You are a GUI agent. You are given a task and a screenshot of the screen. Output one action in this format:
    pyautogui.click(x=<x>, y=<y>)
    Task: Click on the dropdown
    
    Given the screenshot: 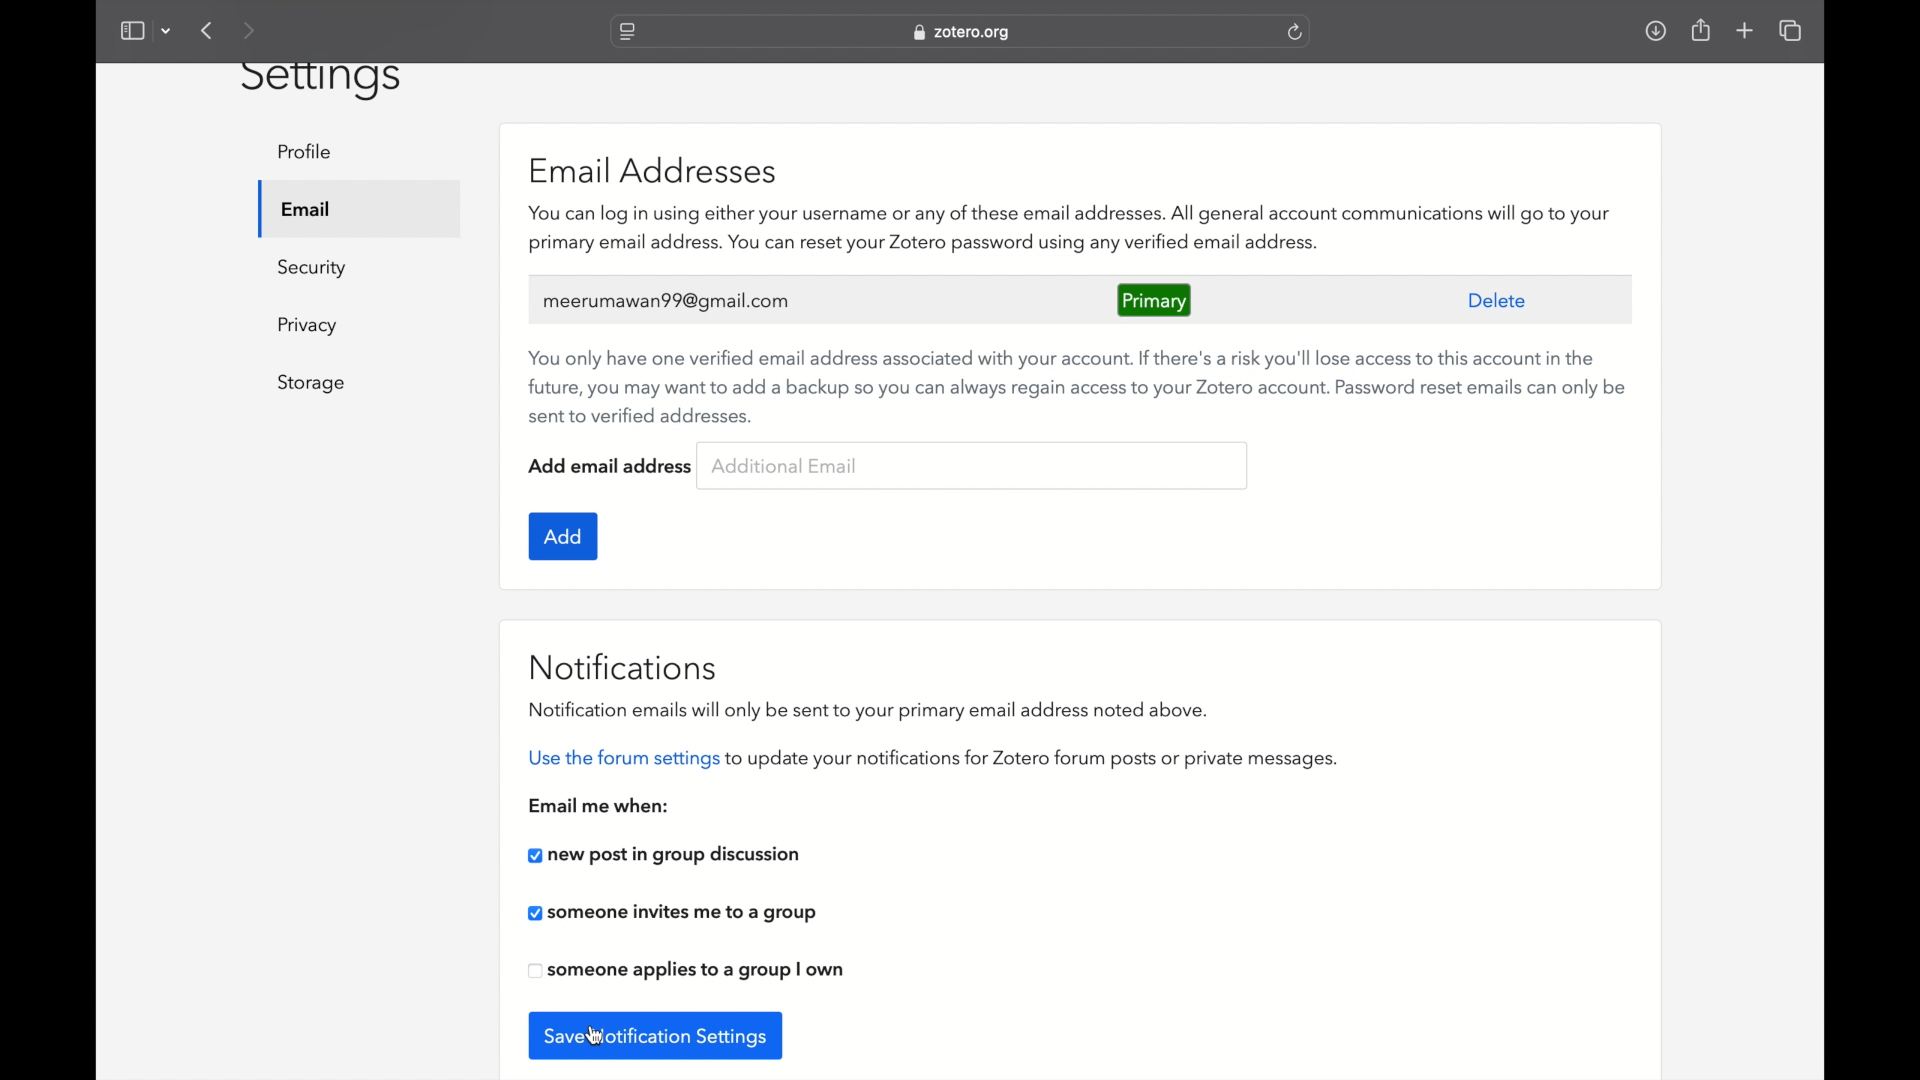 What is the action you would take?
    pyautogui.click(x=166, y=33)
    